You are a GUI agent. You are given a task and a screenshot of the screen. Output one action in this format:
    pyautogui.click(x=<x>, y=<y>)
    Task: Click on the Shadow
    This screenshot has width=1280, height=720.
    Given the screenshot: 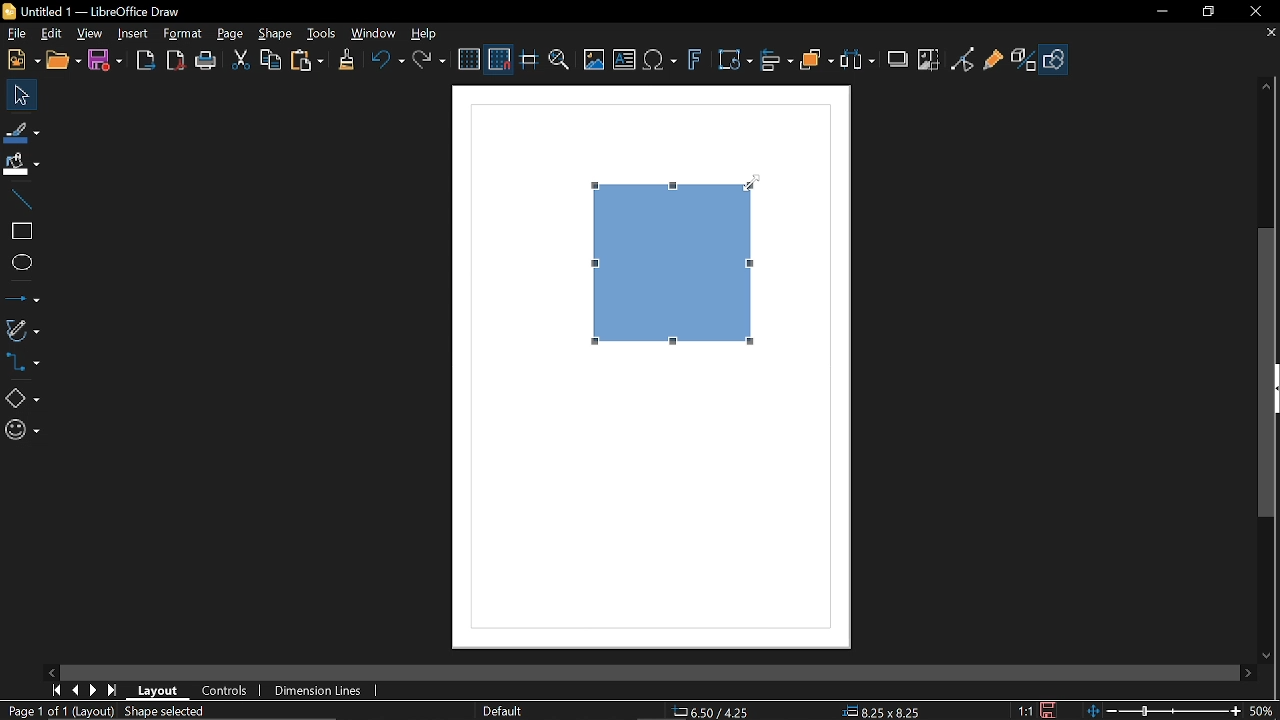 What is the action you would take?
    pyautogui.click(x=898, y=61)
    